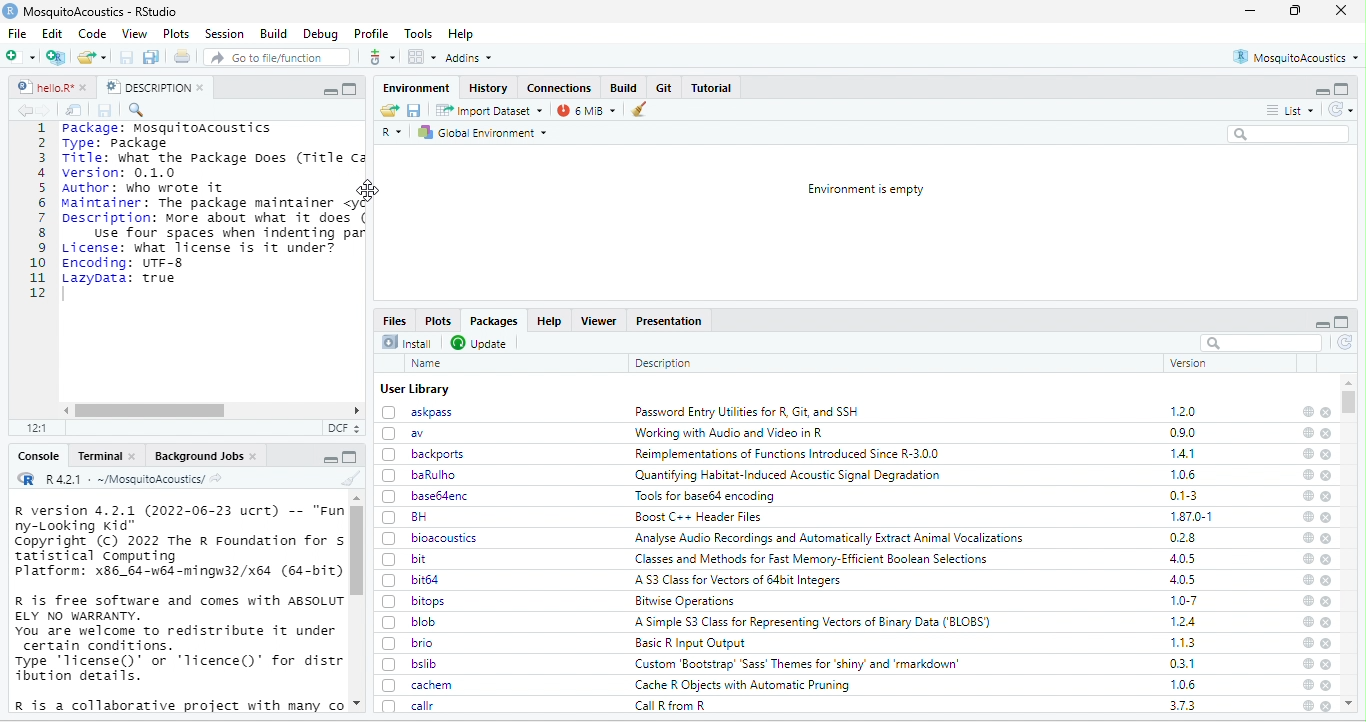 The height and width of the screenshot is (722, 1366). What do you see at coordinates (56, 57) in the screenshot?
I see `create a project` at bounding box center [56, 57].